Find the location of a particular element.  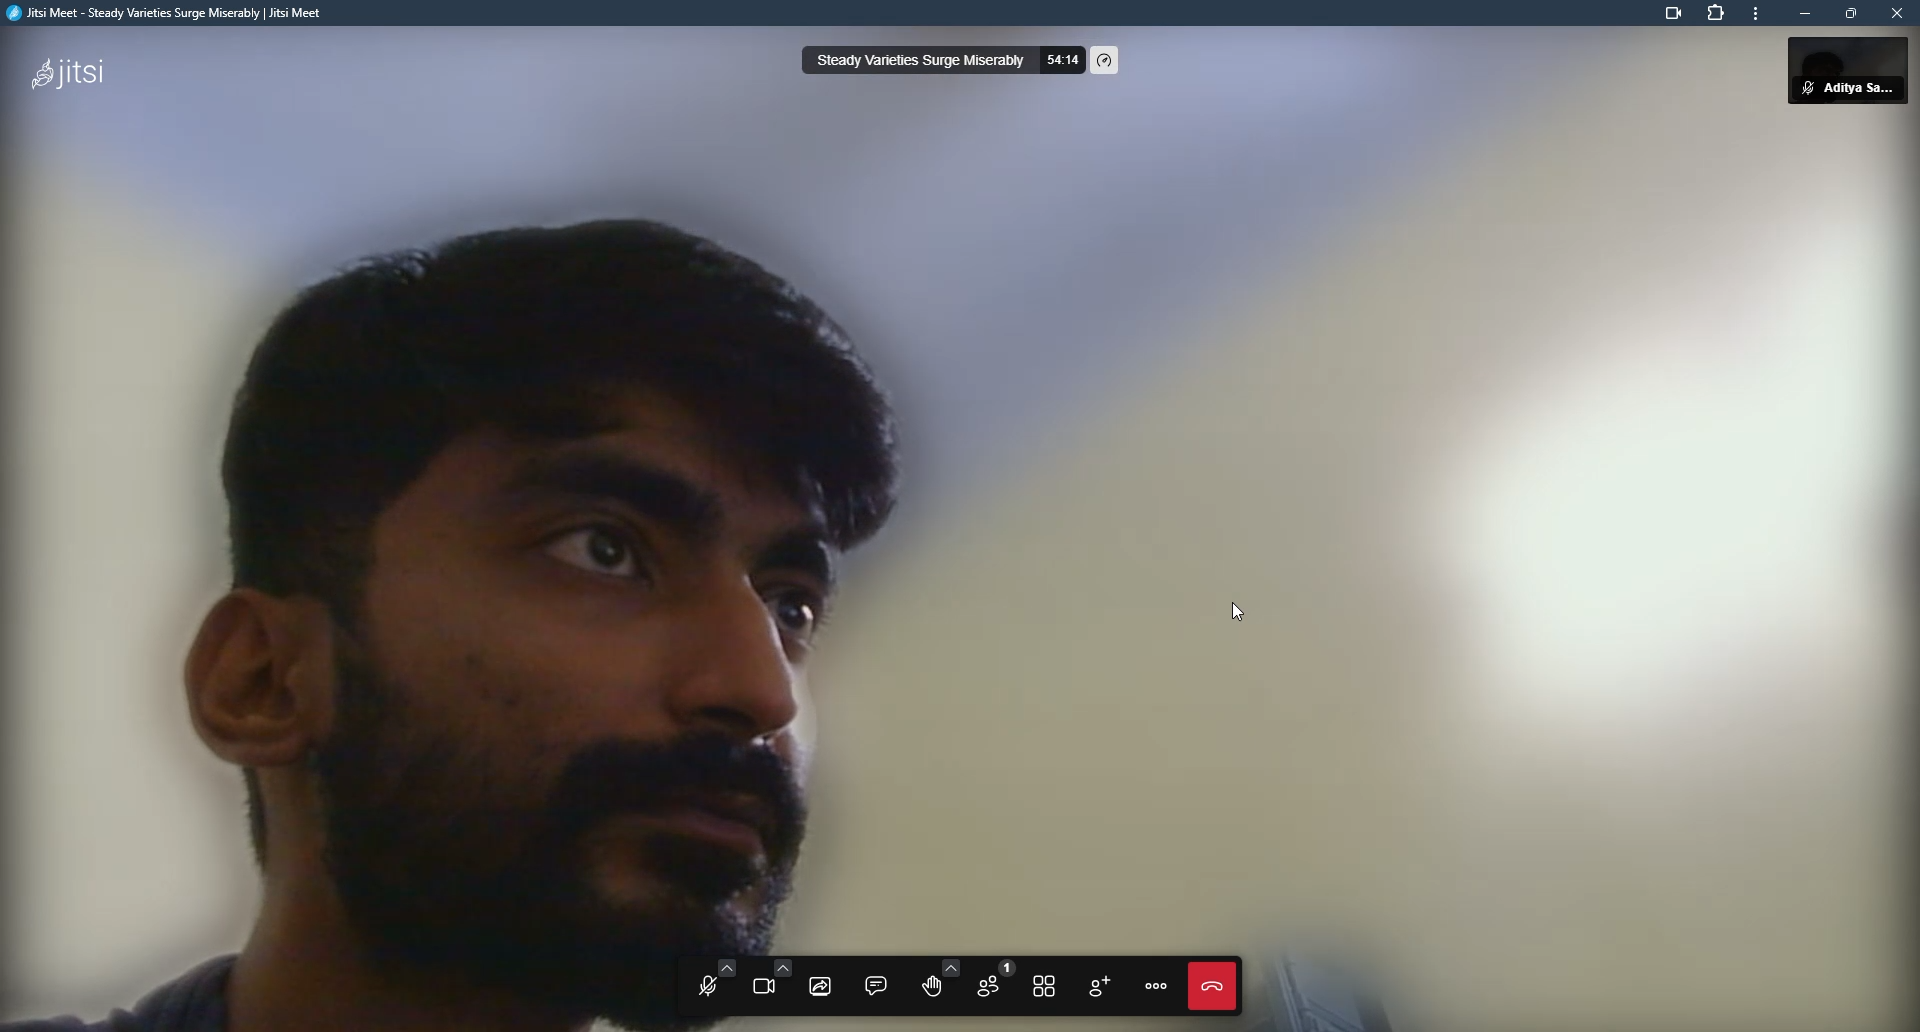

start camera is located at coordinates (768, 981).